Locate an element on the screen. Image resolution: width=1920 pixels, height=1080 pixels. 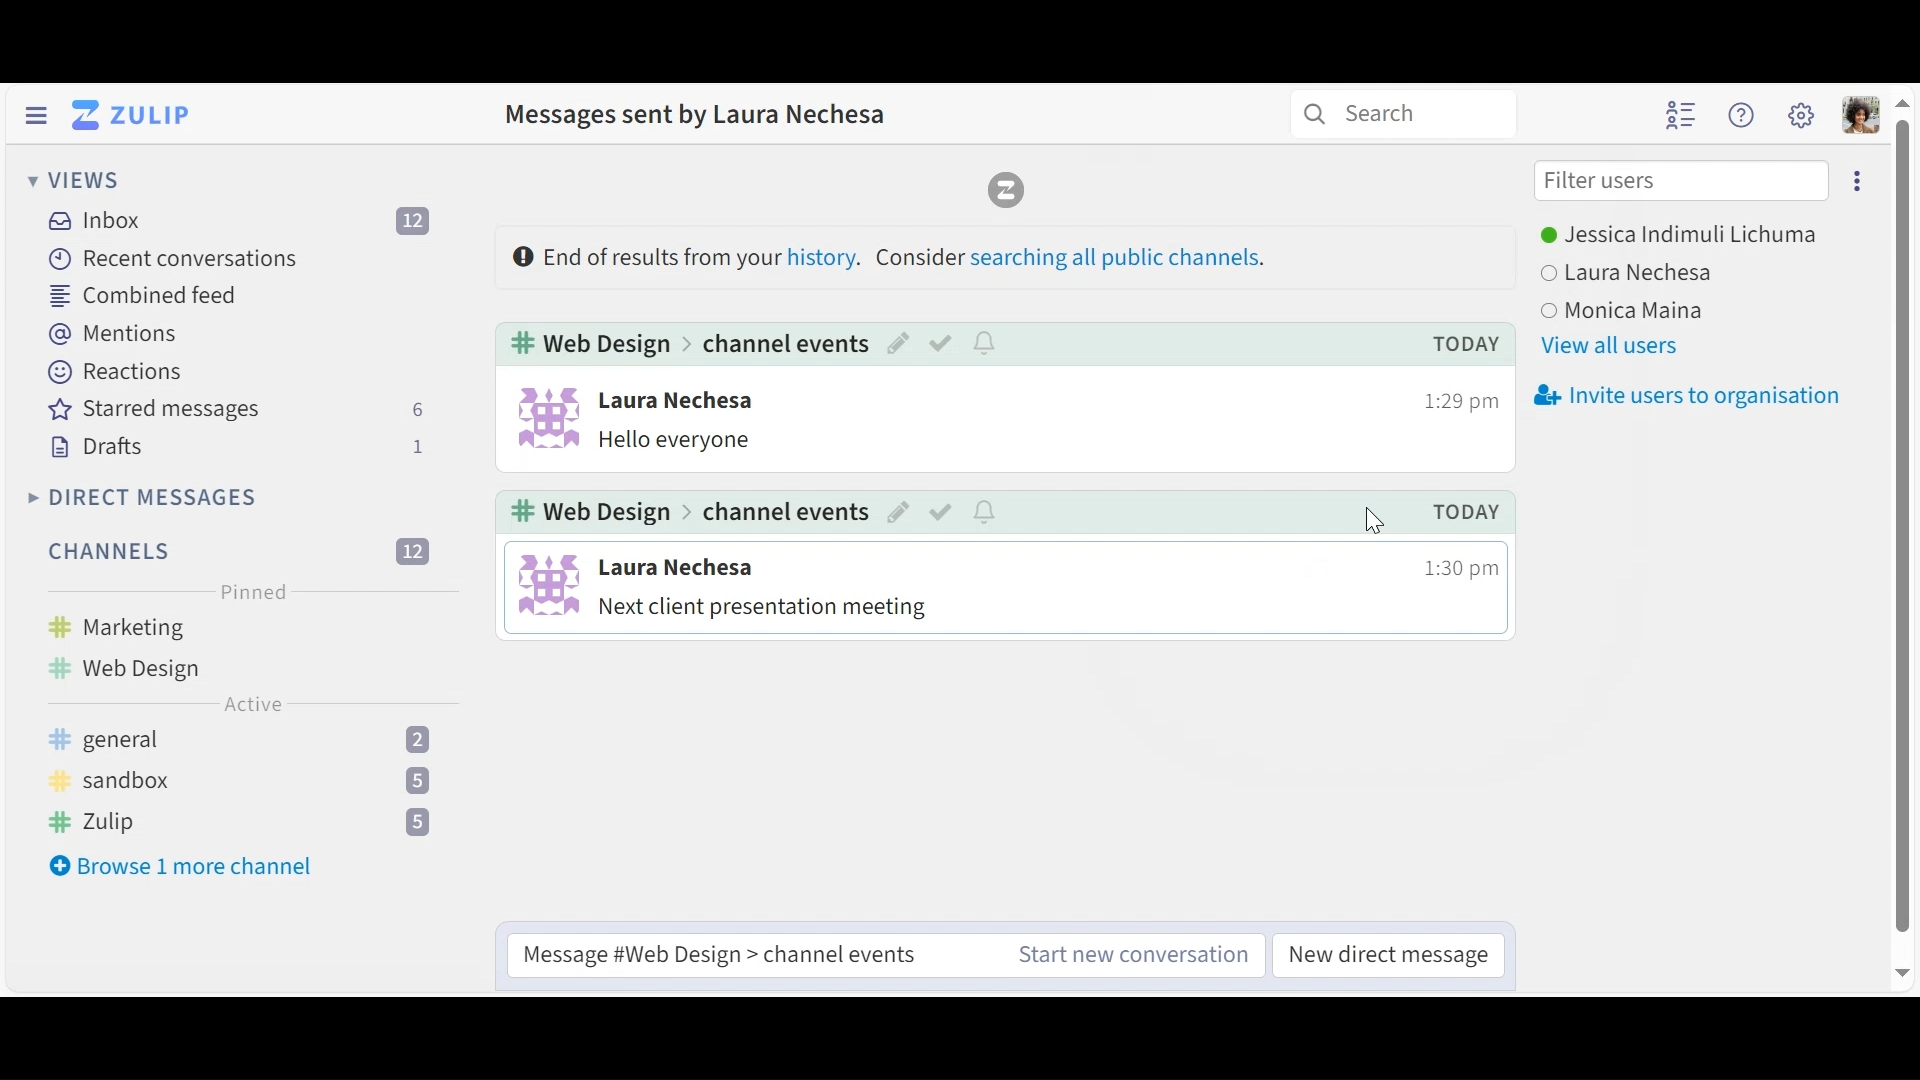
vertical scroll bar is located at coordinates (1902, 524).